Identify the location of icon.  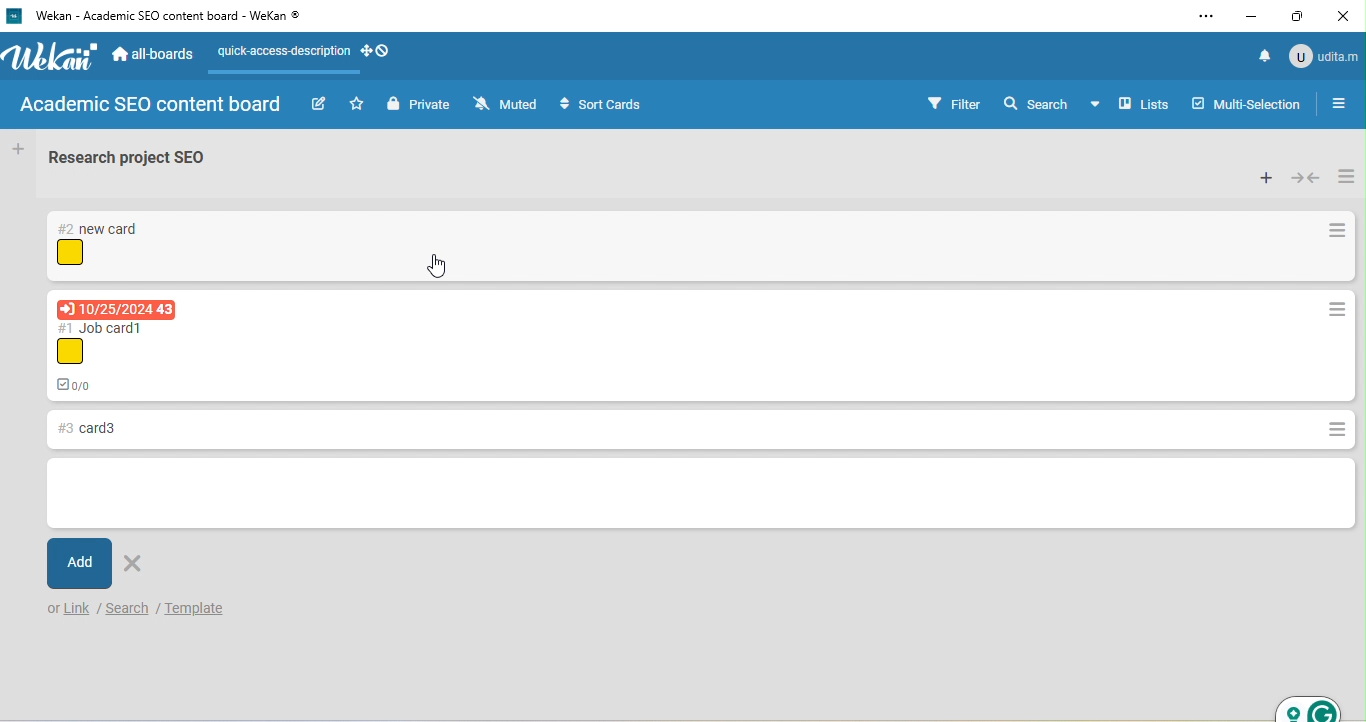
(70, 253).